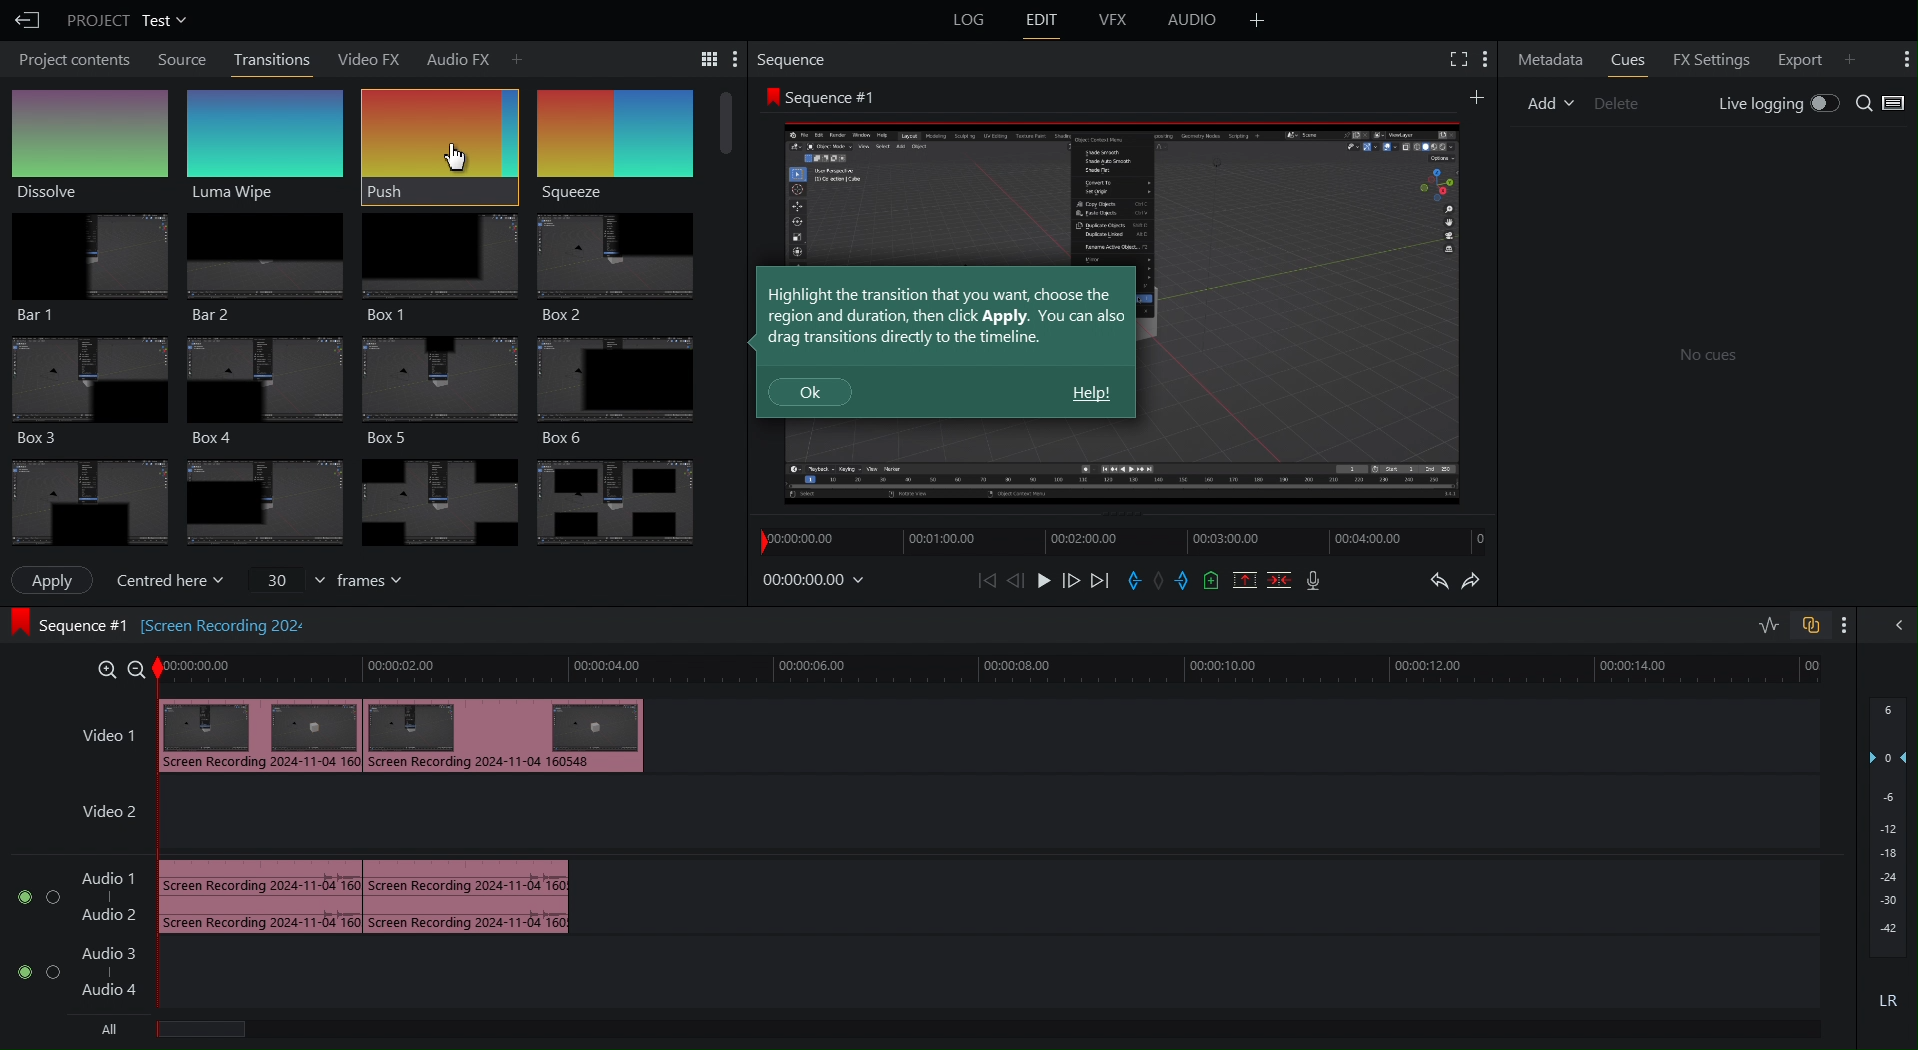  What do you see at coordinates (443, 391) in the screenshot?
I see `Box 3` at bounding box center [443, 391].